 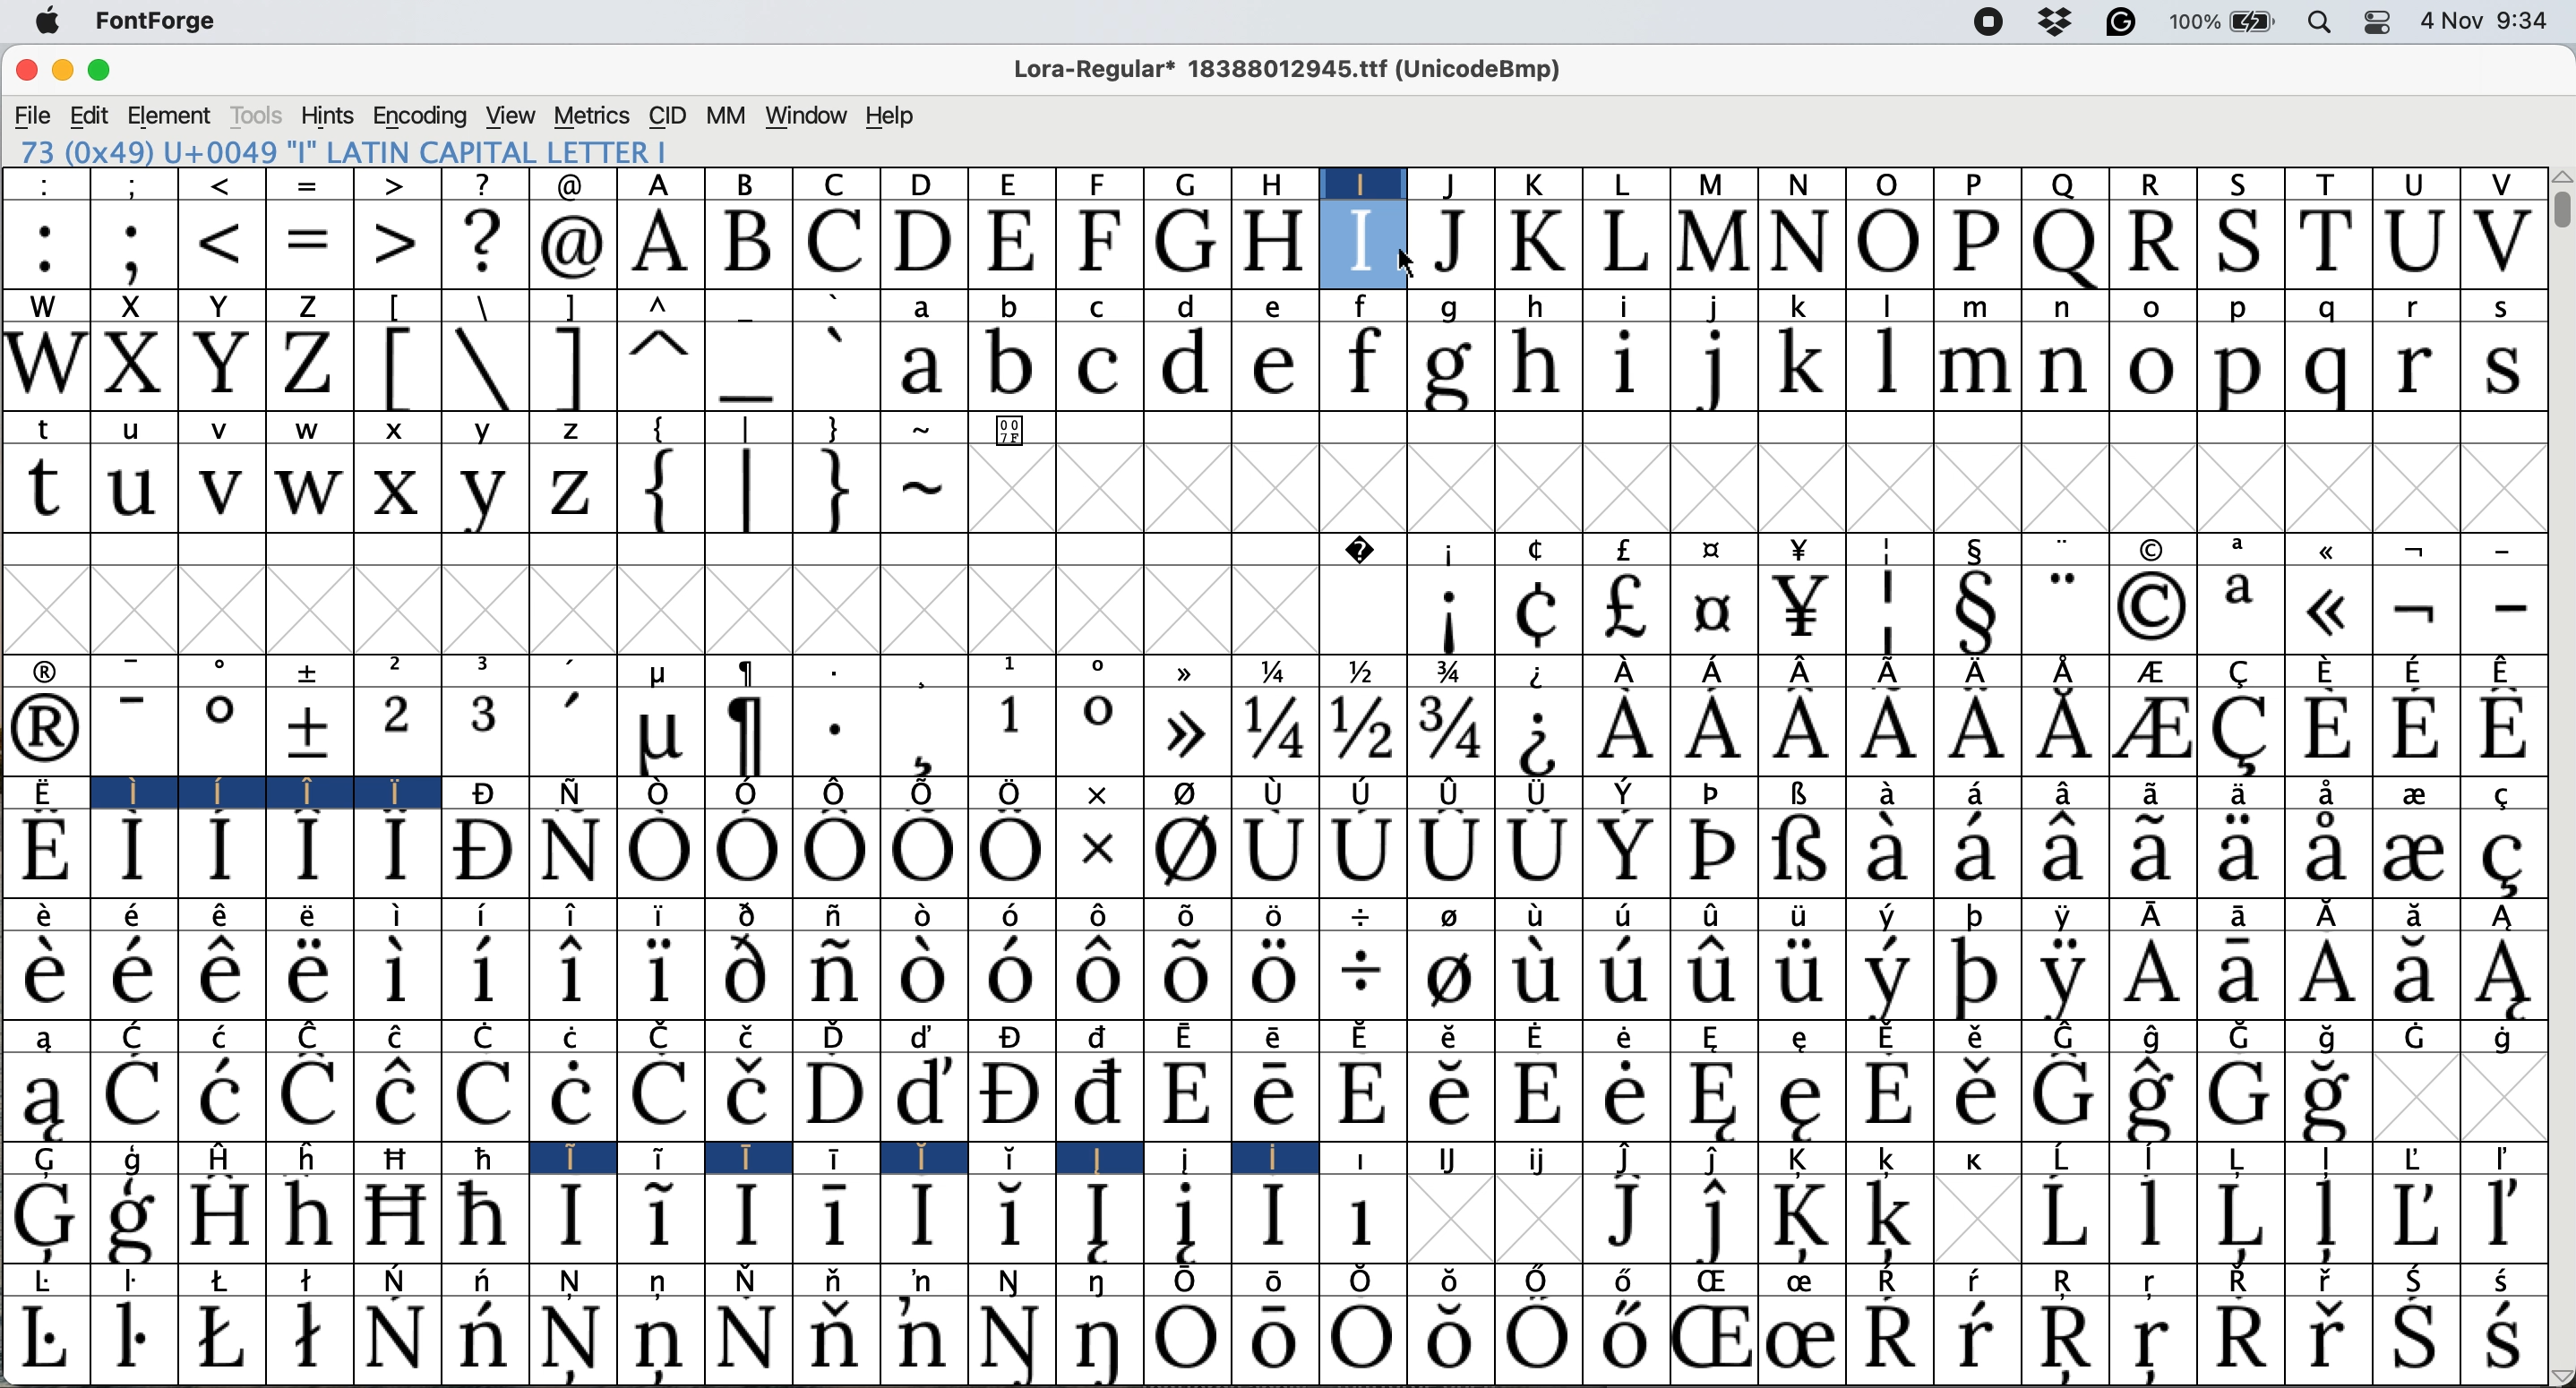 I want to click on Symbol, so click(x=1012, y=1218).